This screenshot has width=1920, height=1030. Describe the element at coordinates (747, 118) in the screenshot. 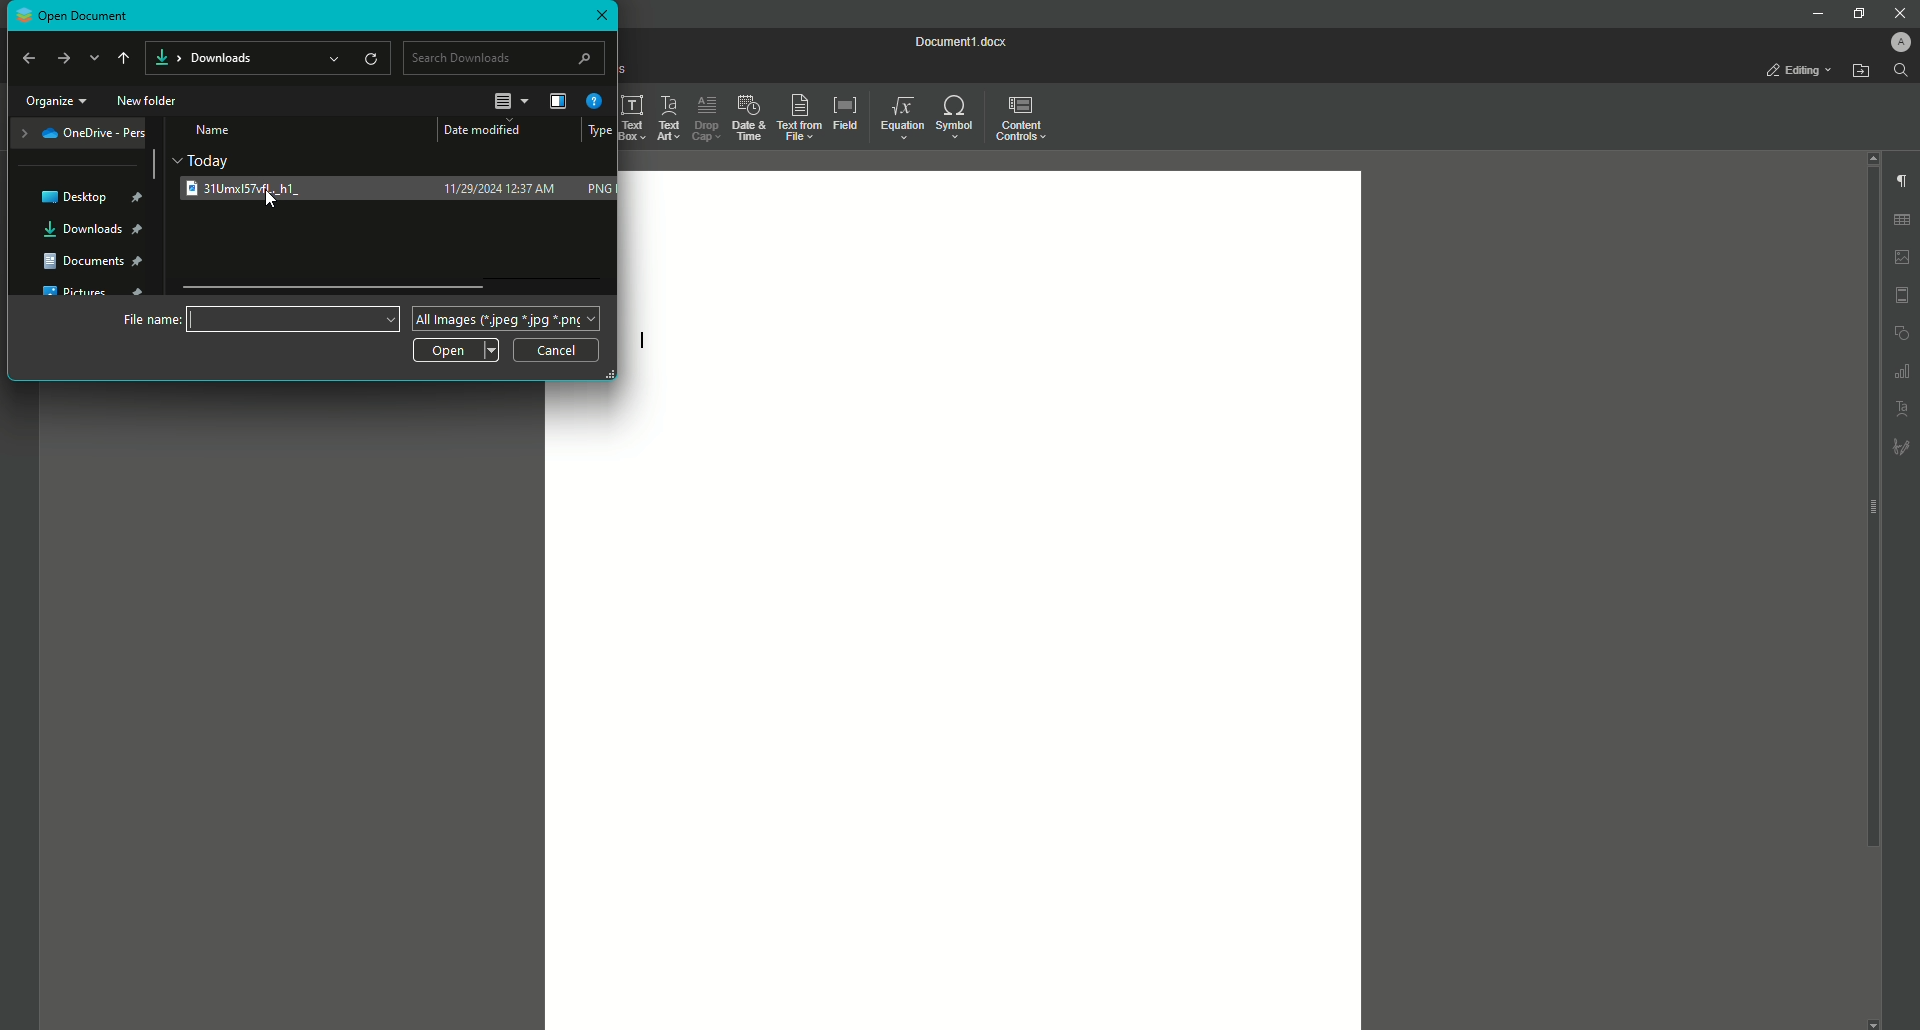

I see `Date and Time` at that location.